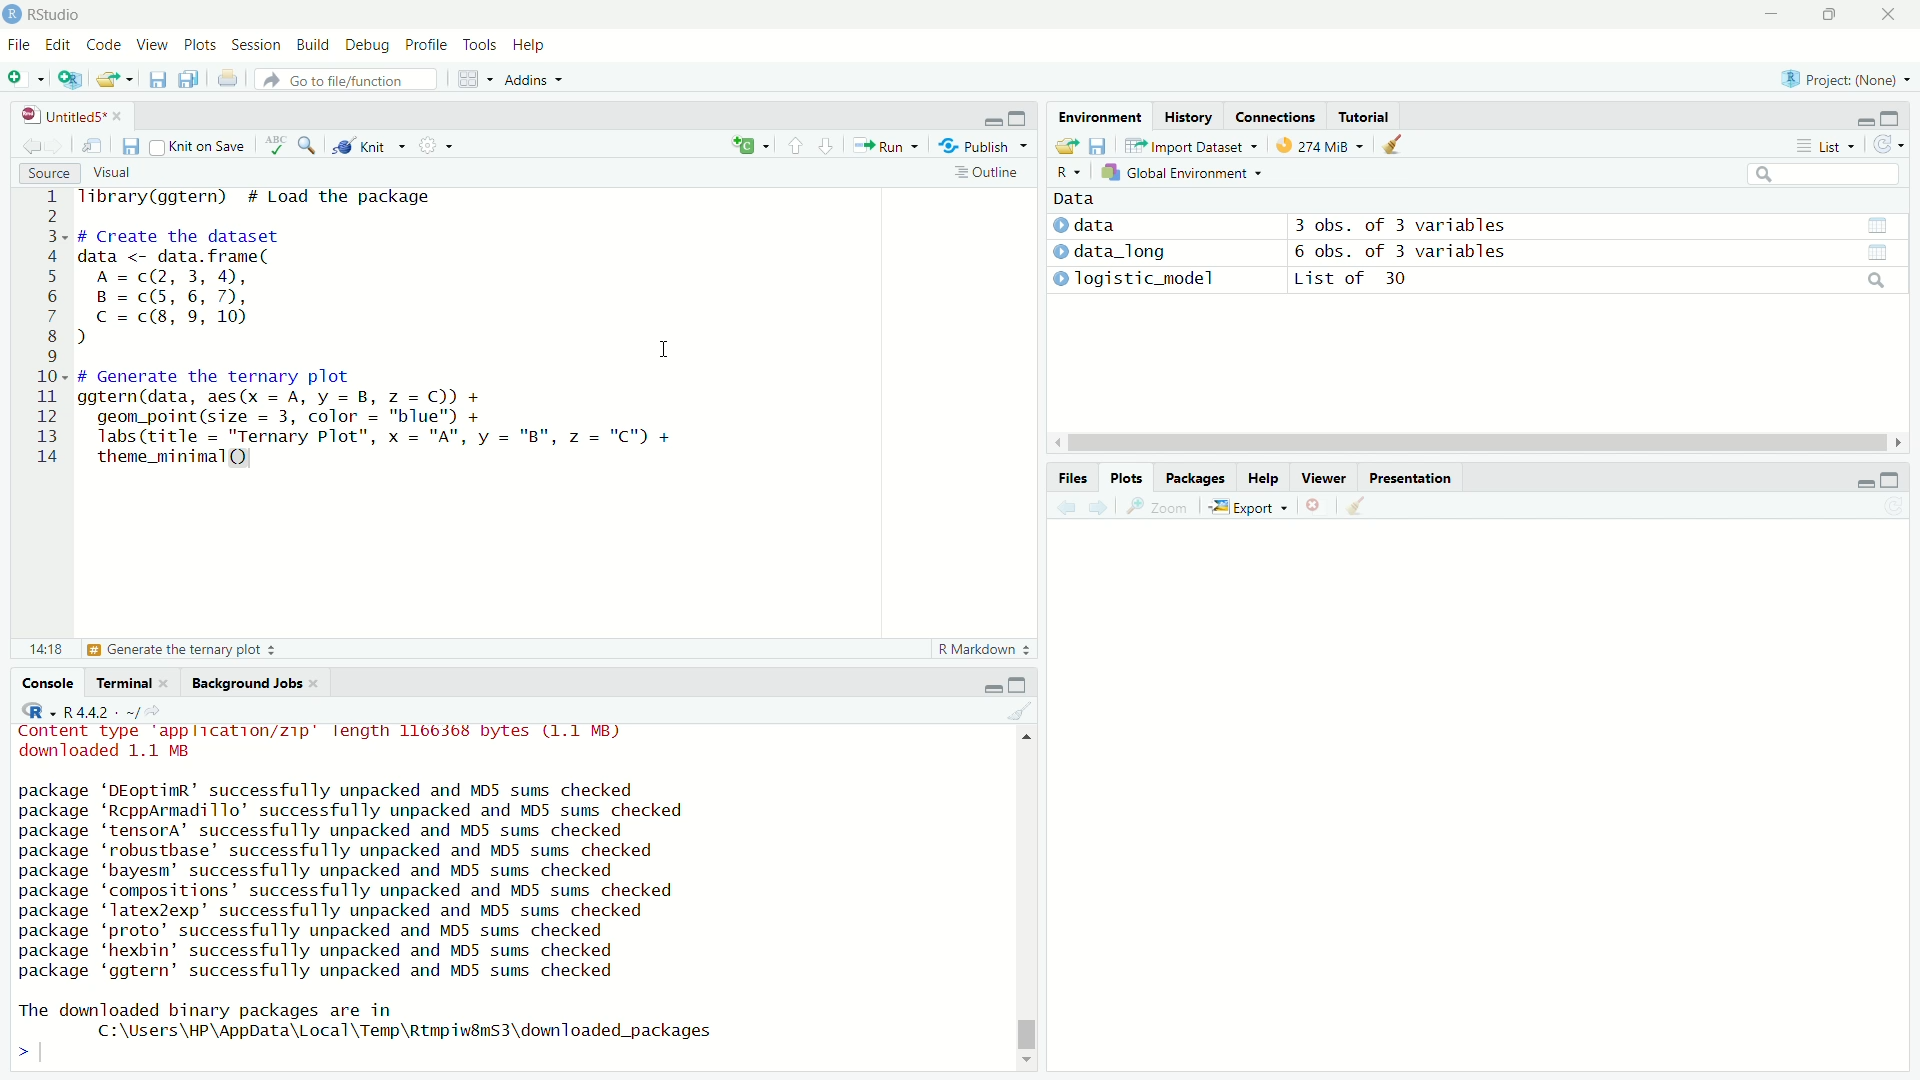 This screenshot has height=1080, width=1920. I want to click on minimise, so click(988, 685).